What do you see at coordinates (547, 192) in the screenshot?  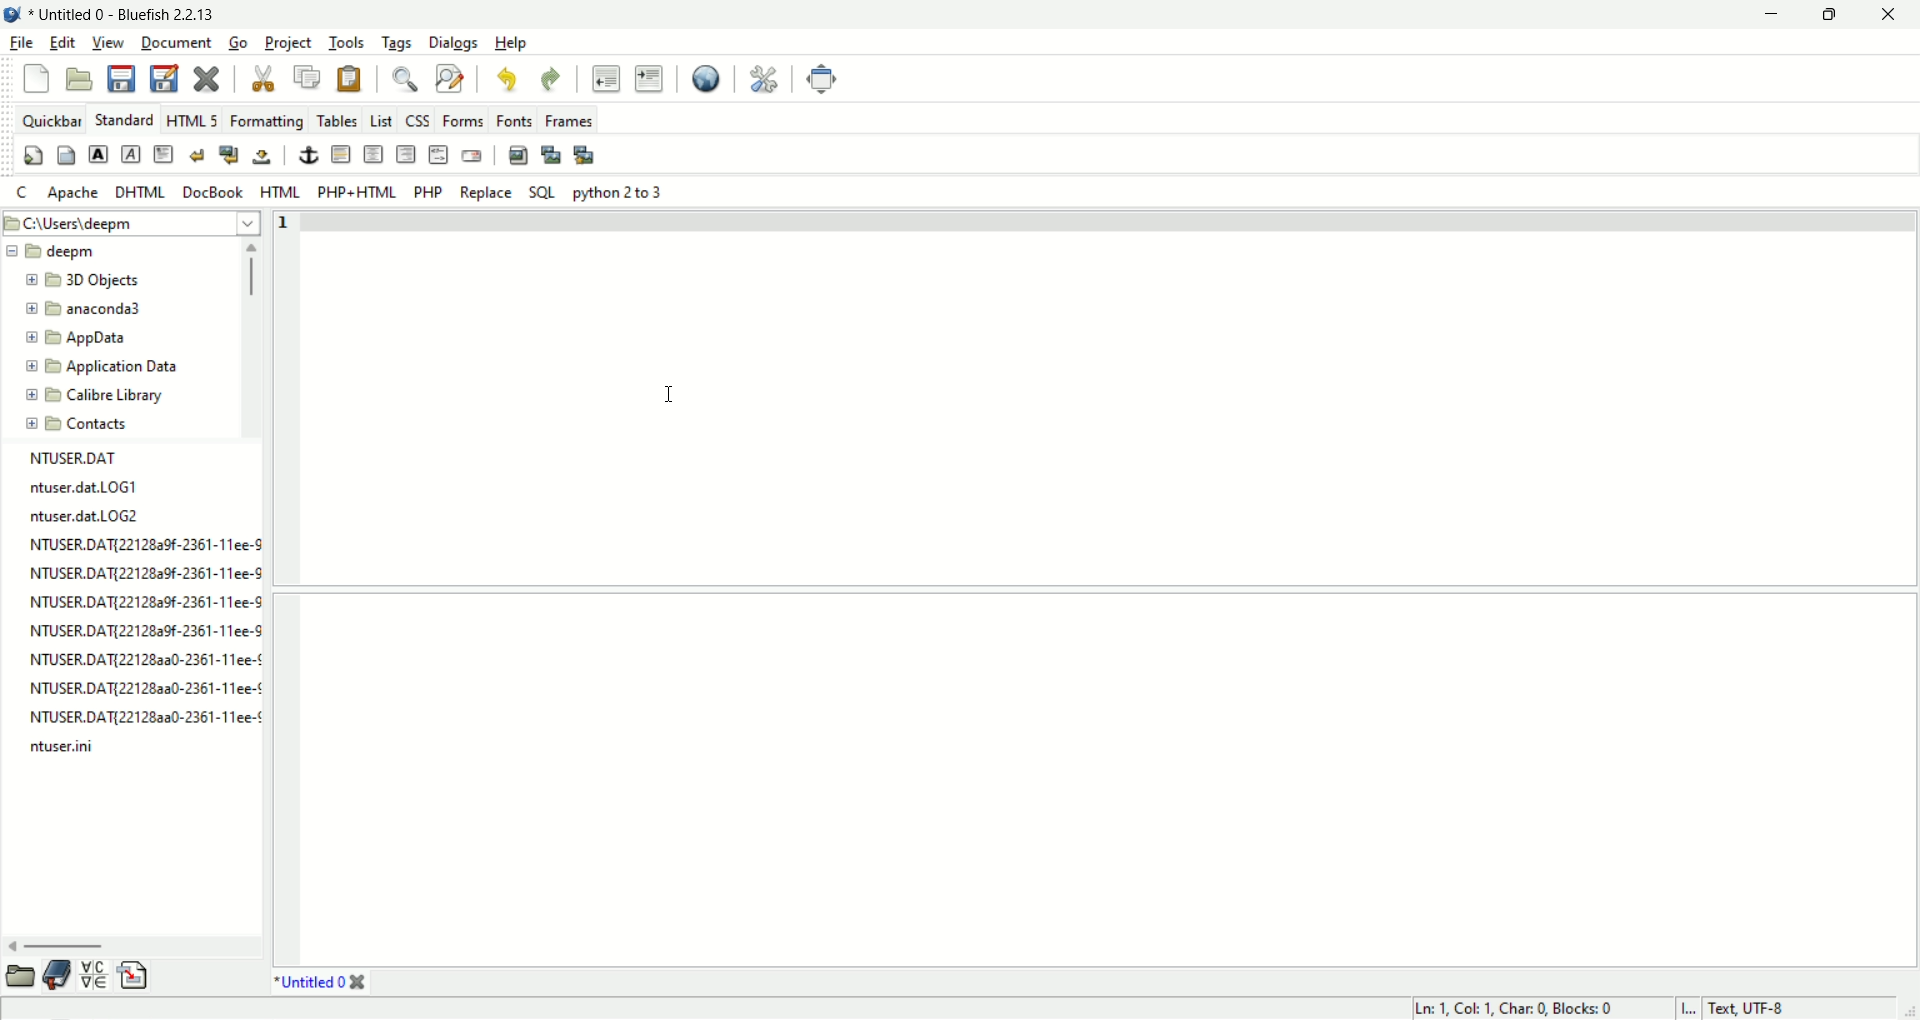 I see `SQL` at bounding box center [547, 192].